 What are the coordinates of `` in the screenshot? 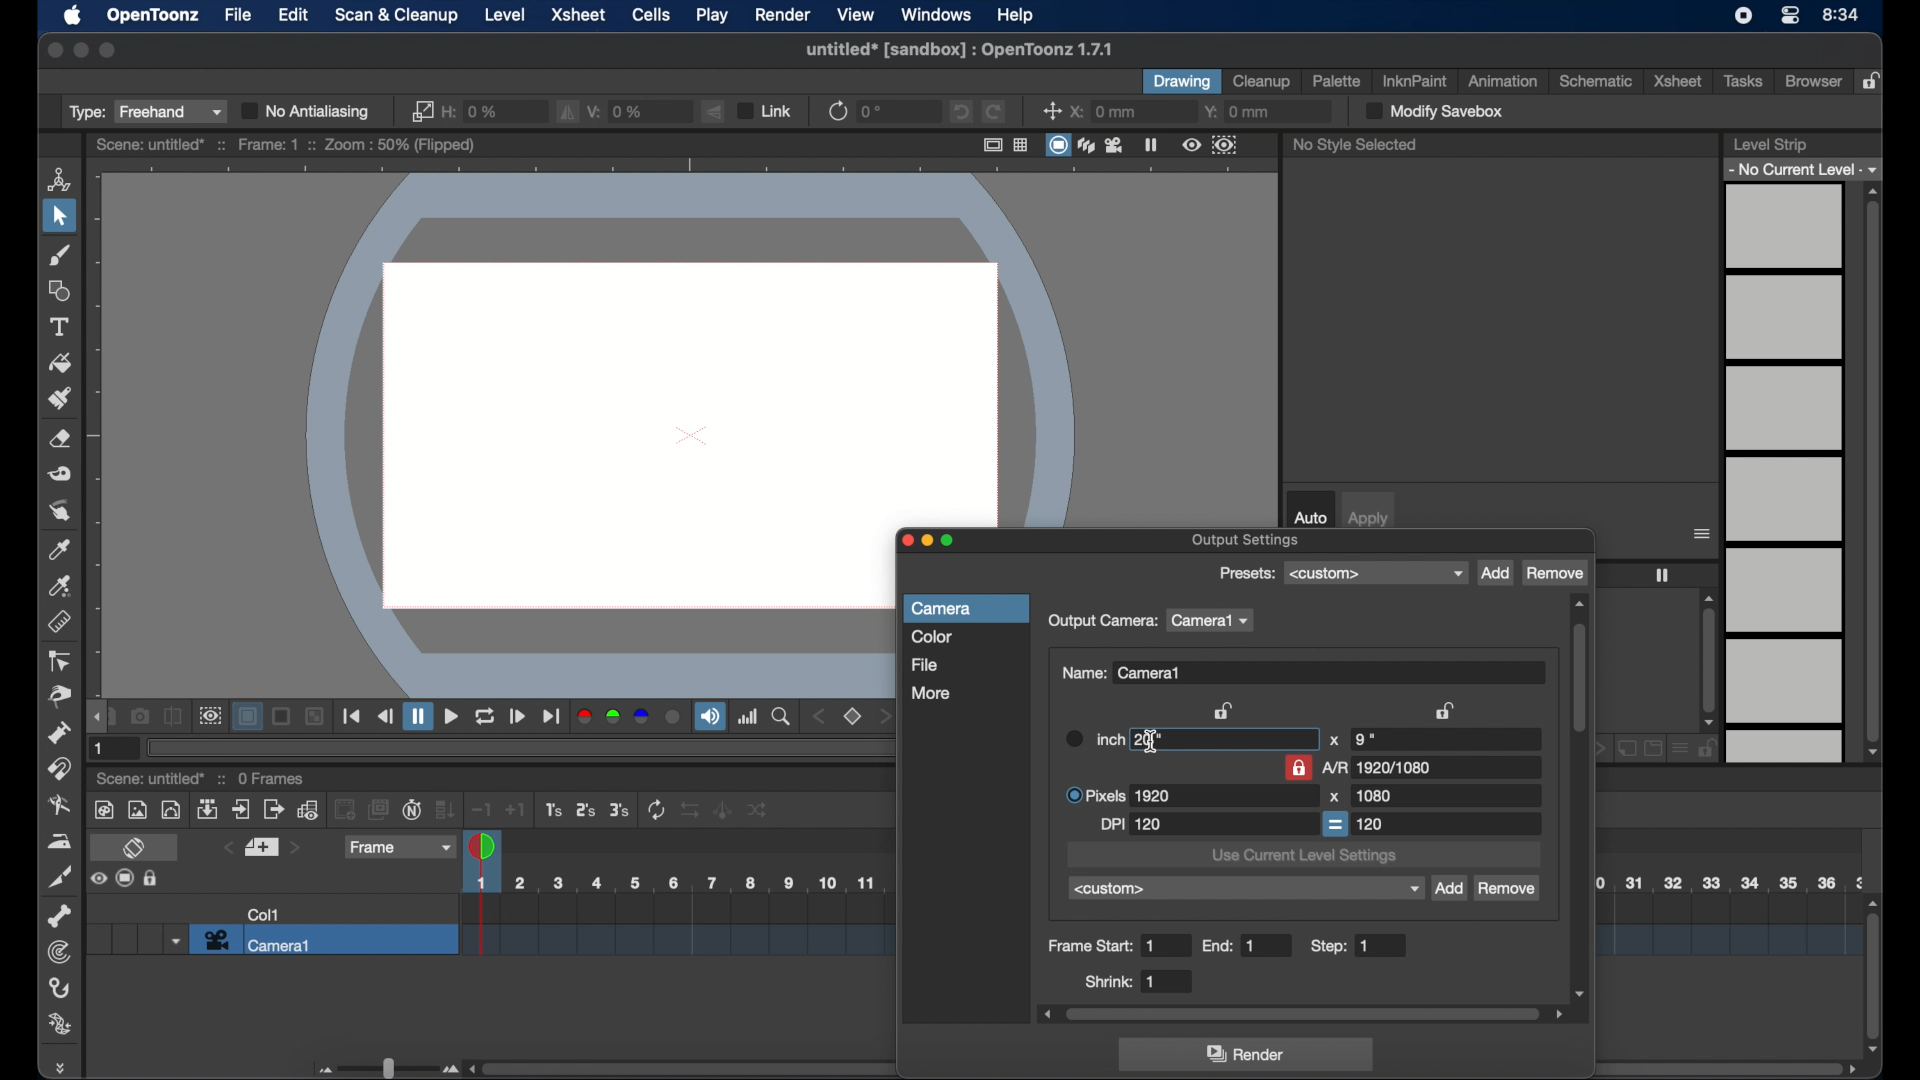 It's located at (273, 809).